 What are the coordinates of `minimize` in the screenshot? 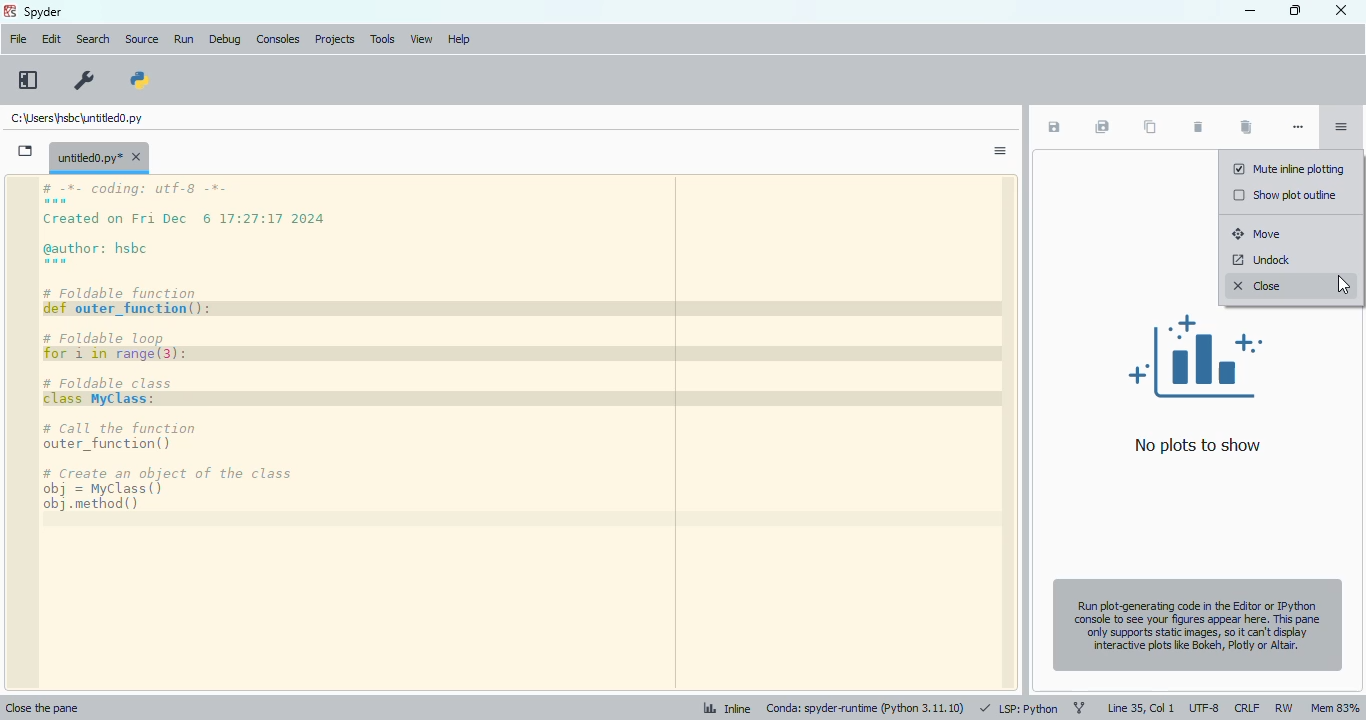 It's located at (1249, 11).